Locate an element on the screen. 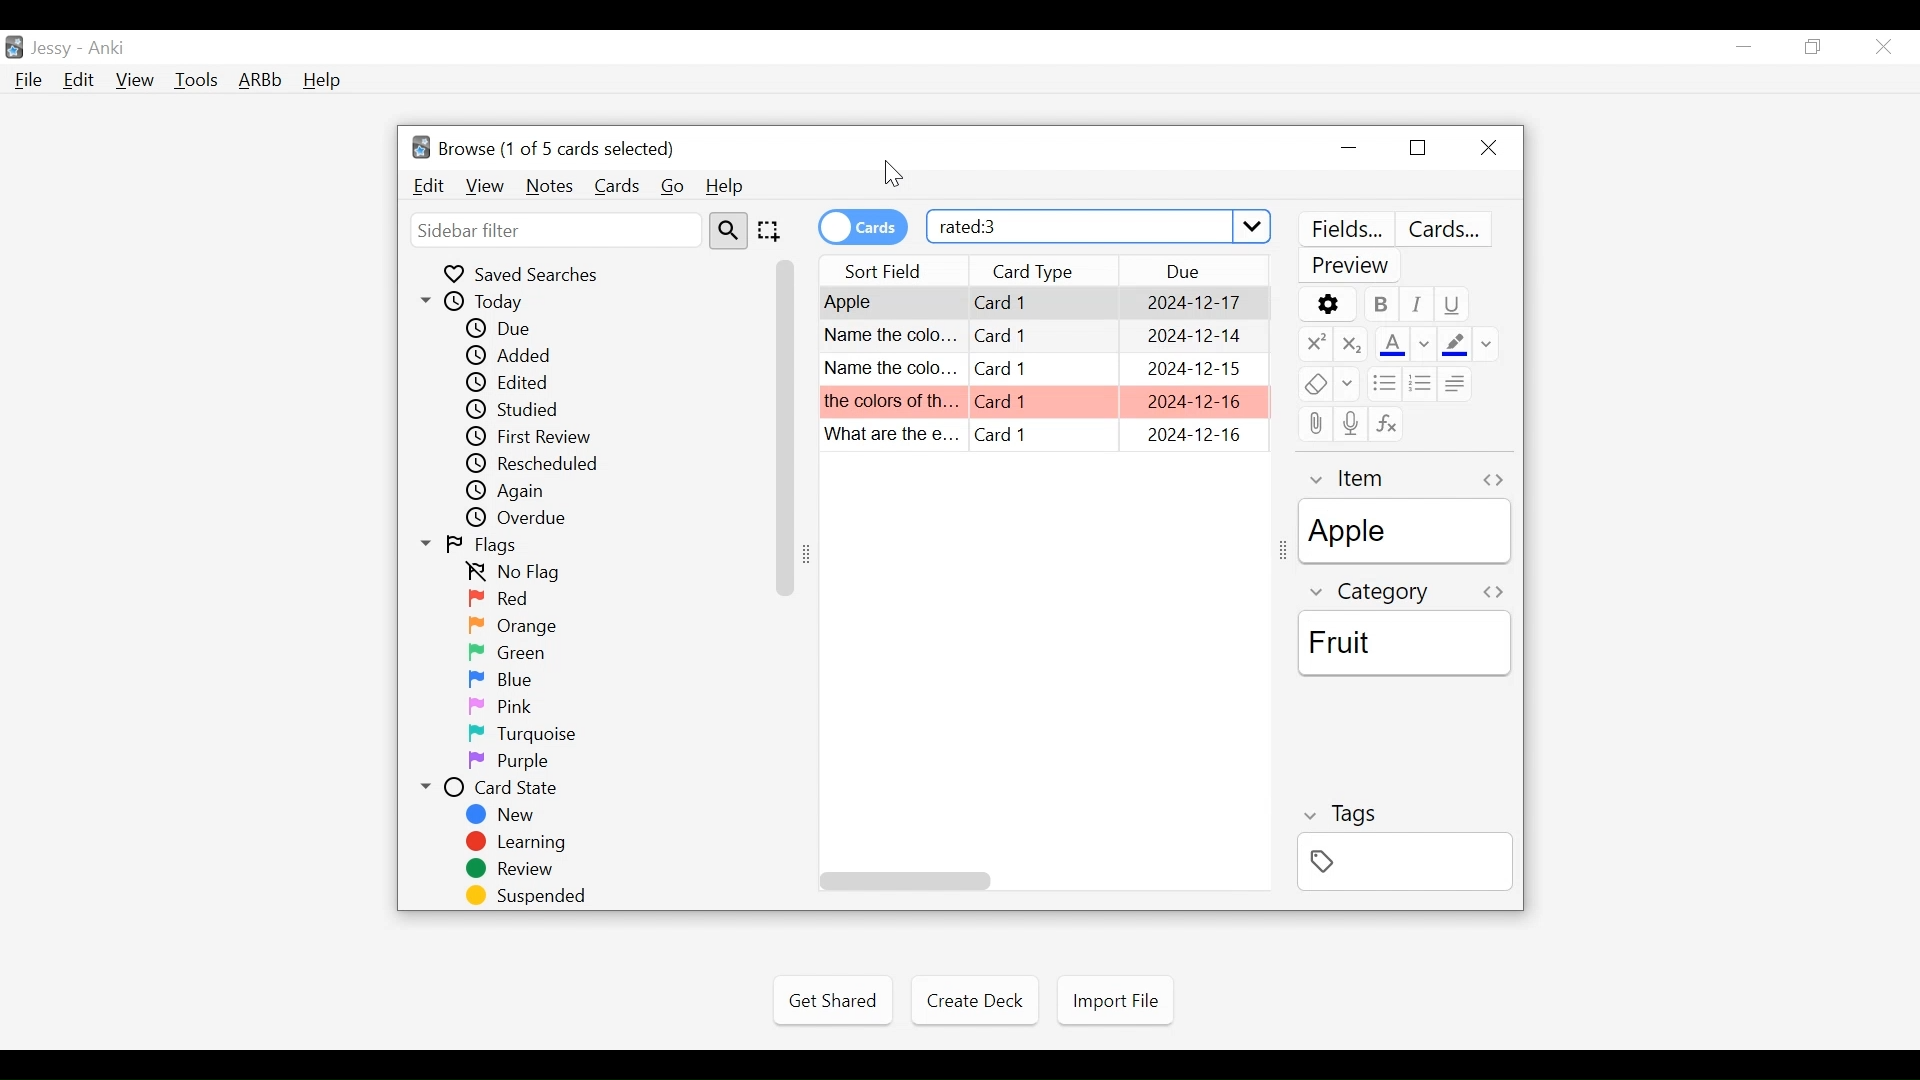 The image size is (1920, 1080). Close is located at coordinates (1881, 46).